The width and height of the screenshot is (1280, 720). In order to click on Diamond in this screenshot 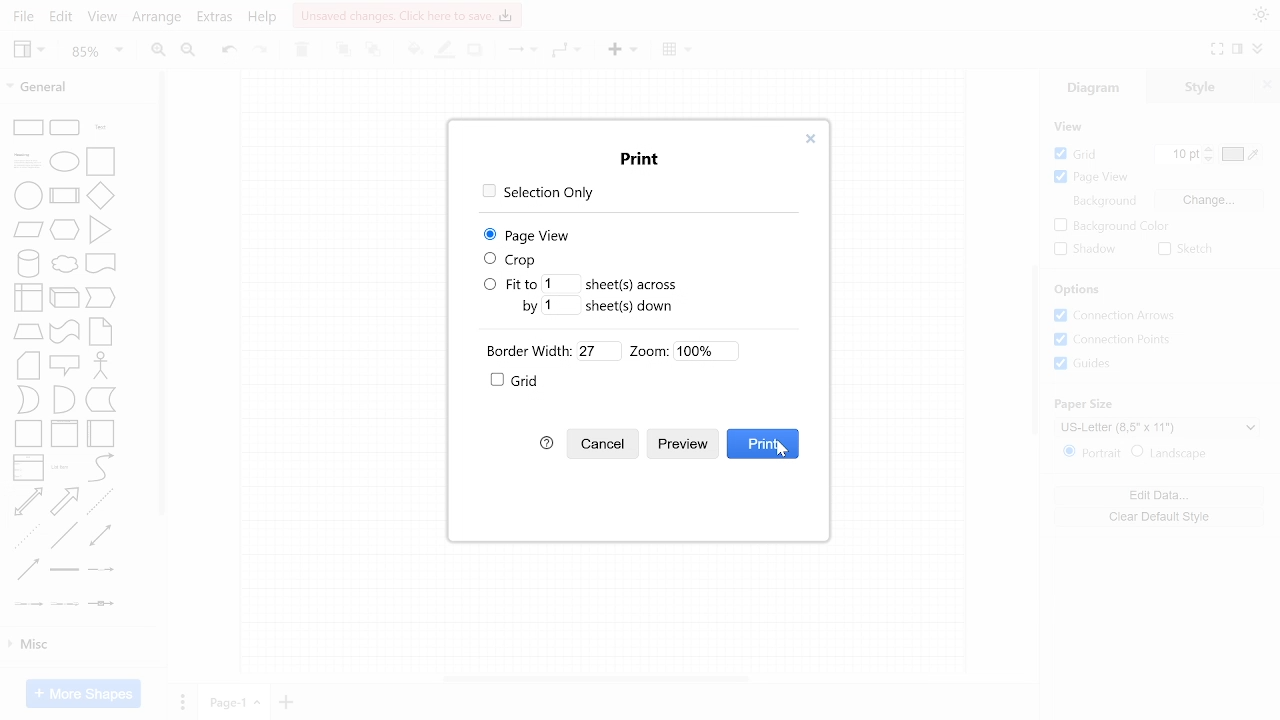, I will do `click(100, 195)`.